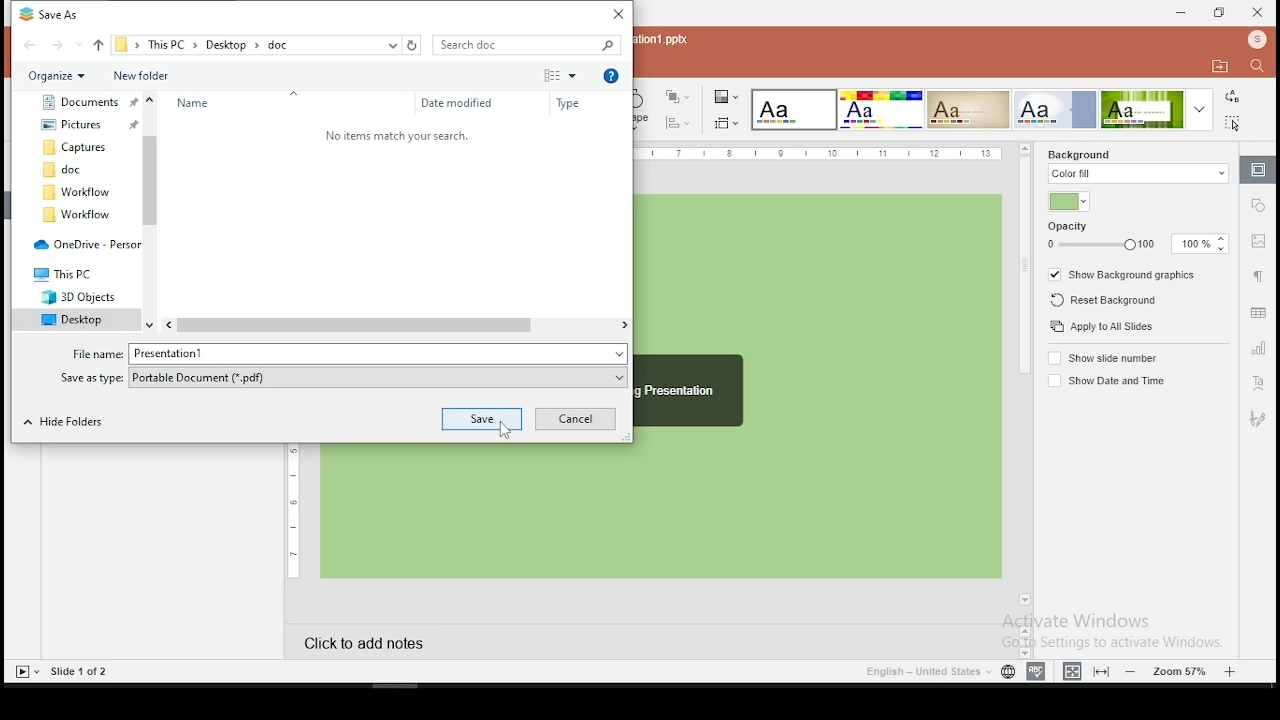  Describe the element at coordinates (1258, 349) in the screenshot. I see `chart settings` at that location.